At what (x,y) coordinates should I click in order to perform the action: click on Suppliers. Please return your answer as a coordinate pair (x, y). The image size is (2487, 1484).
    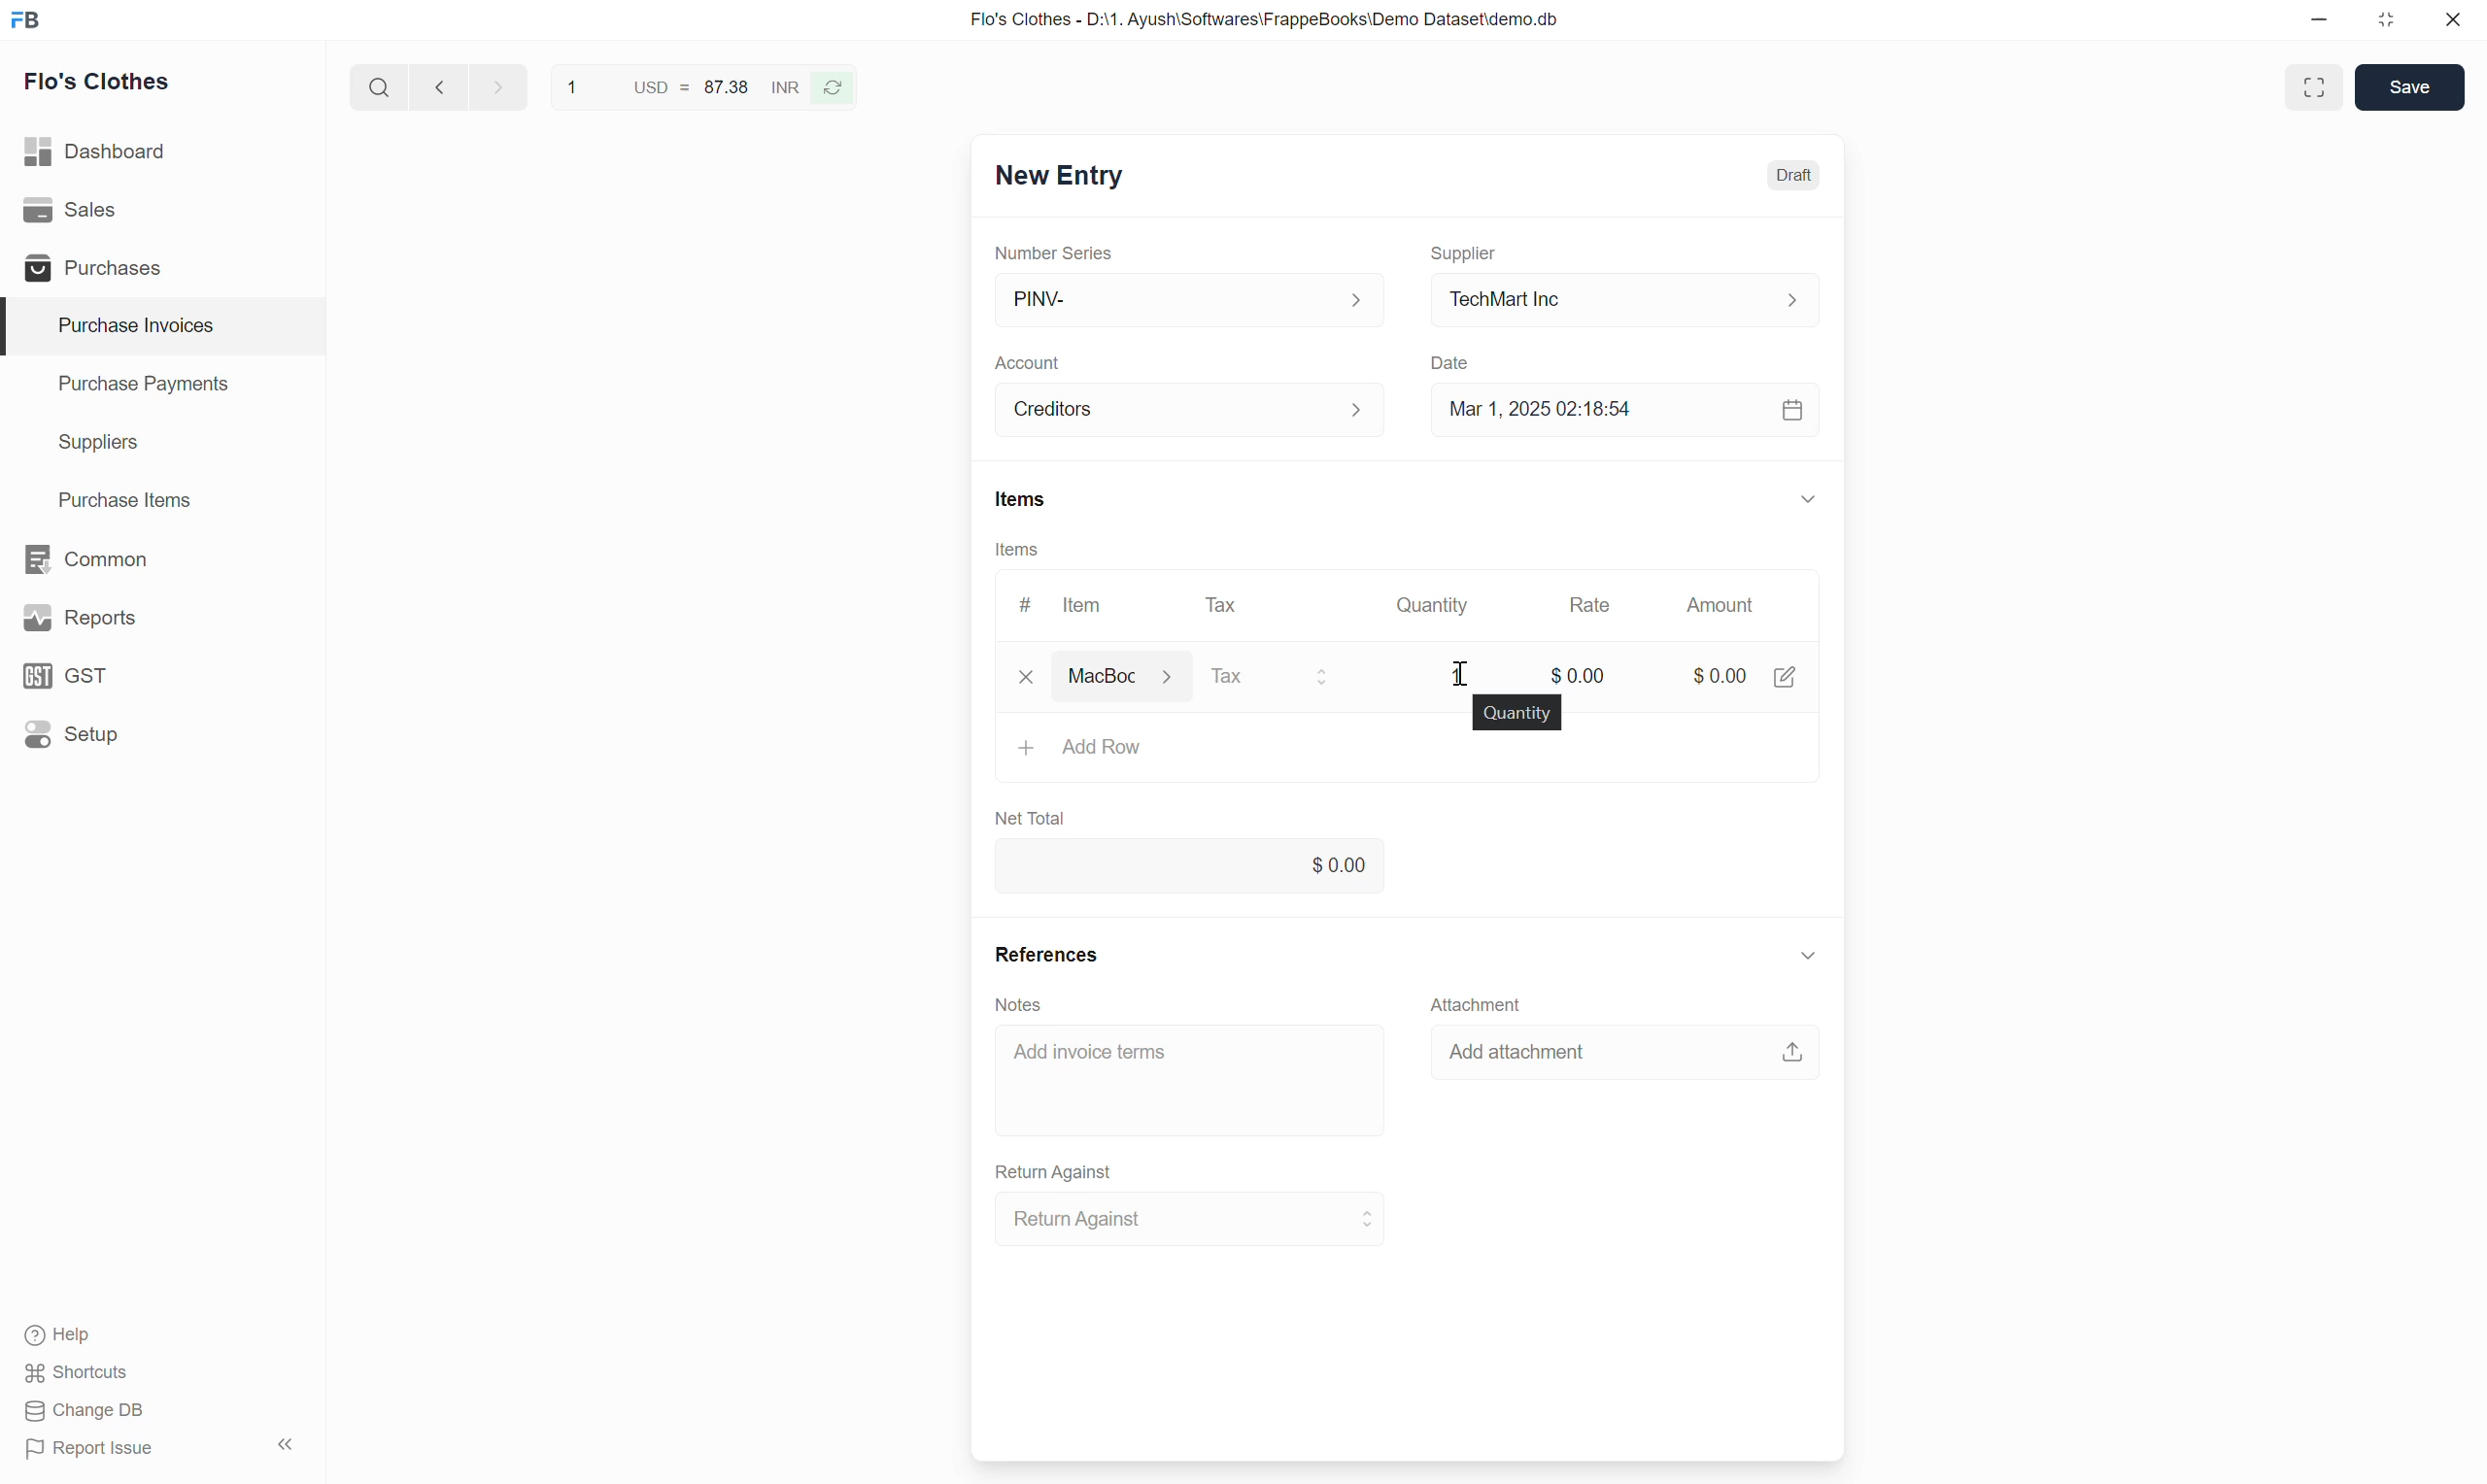
    Looking at the image, I should click on (163, 443).